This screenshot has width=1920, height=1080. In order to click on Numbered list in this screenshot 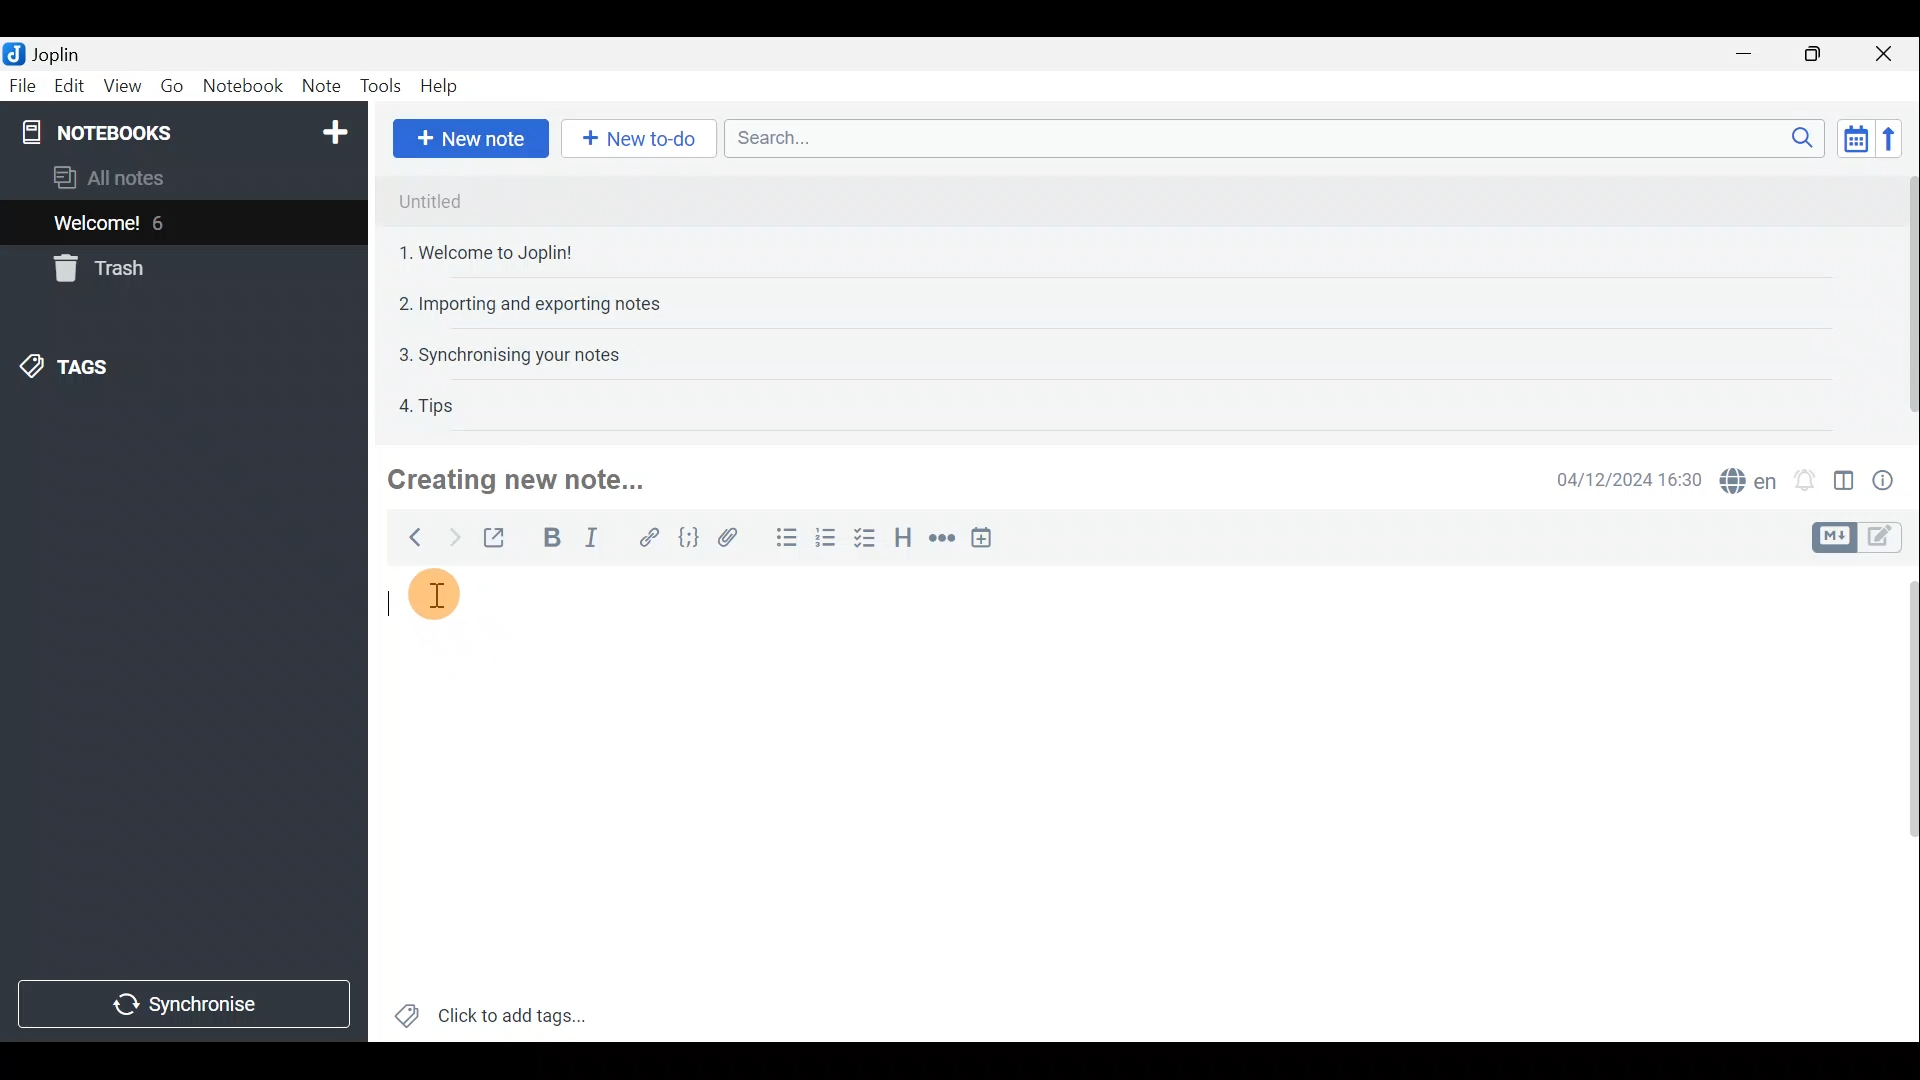, I will do `click(826, 541)`.